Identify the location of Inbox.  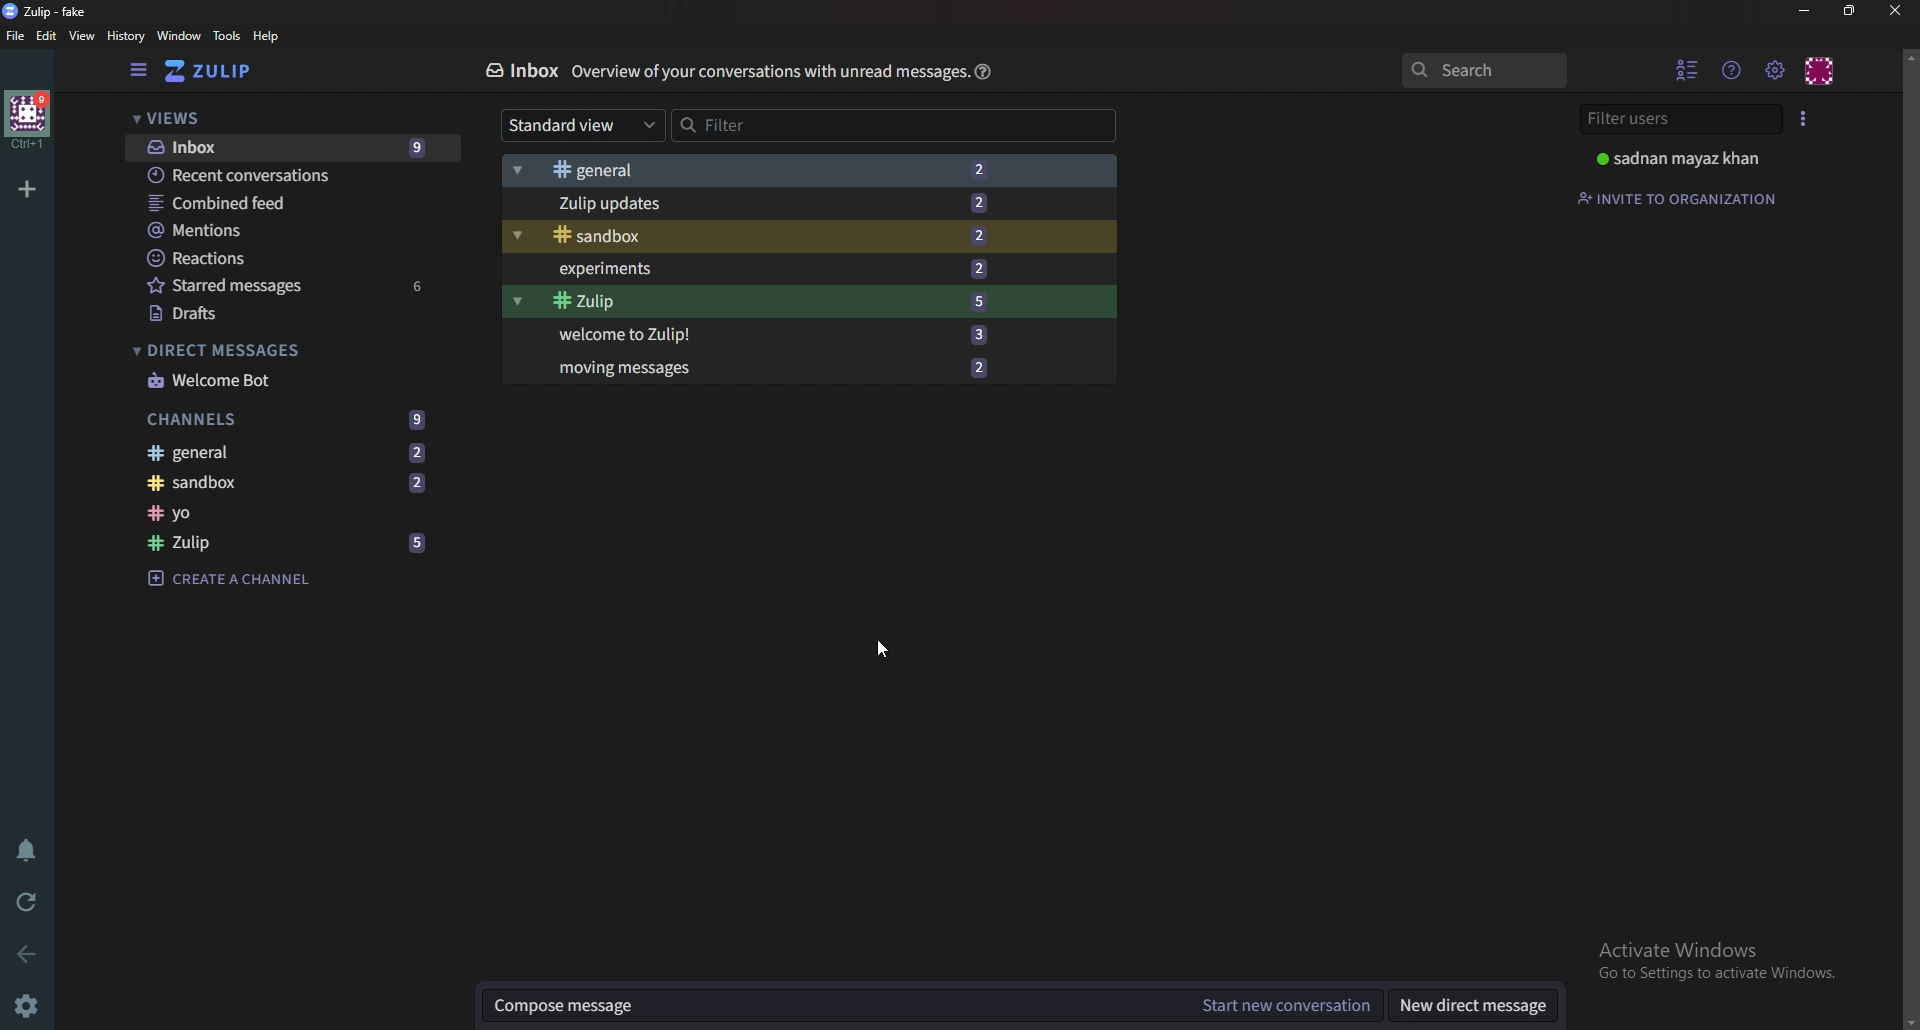
(291, 147).